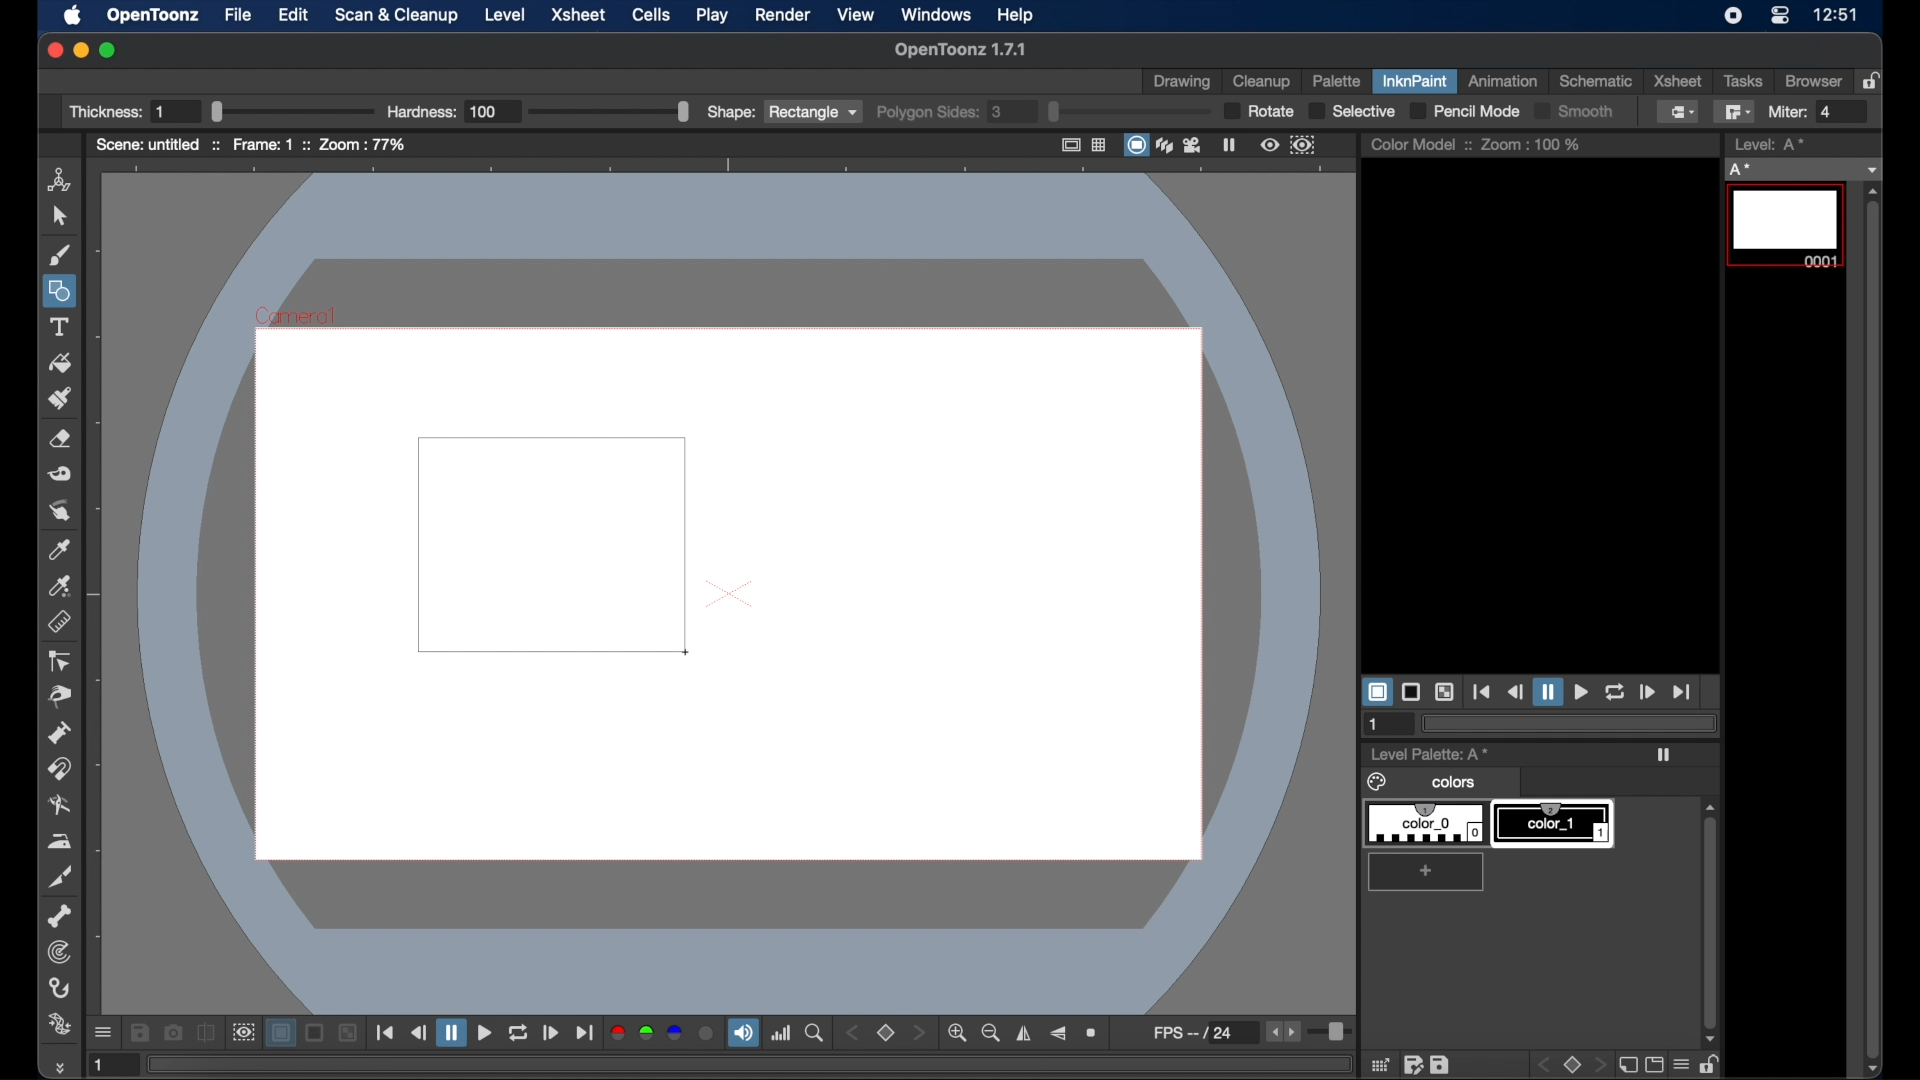 The width and height of the screenshot is (1920, 1080). Describe the element at coordinates (1057, 1034) in the screenshot. I see `flip vertically` at that location.